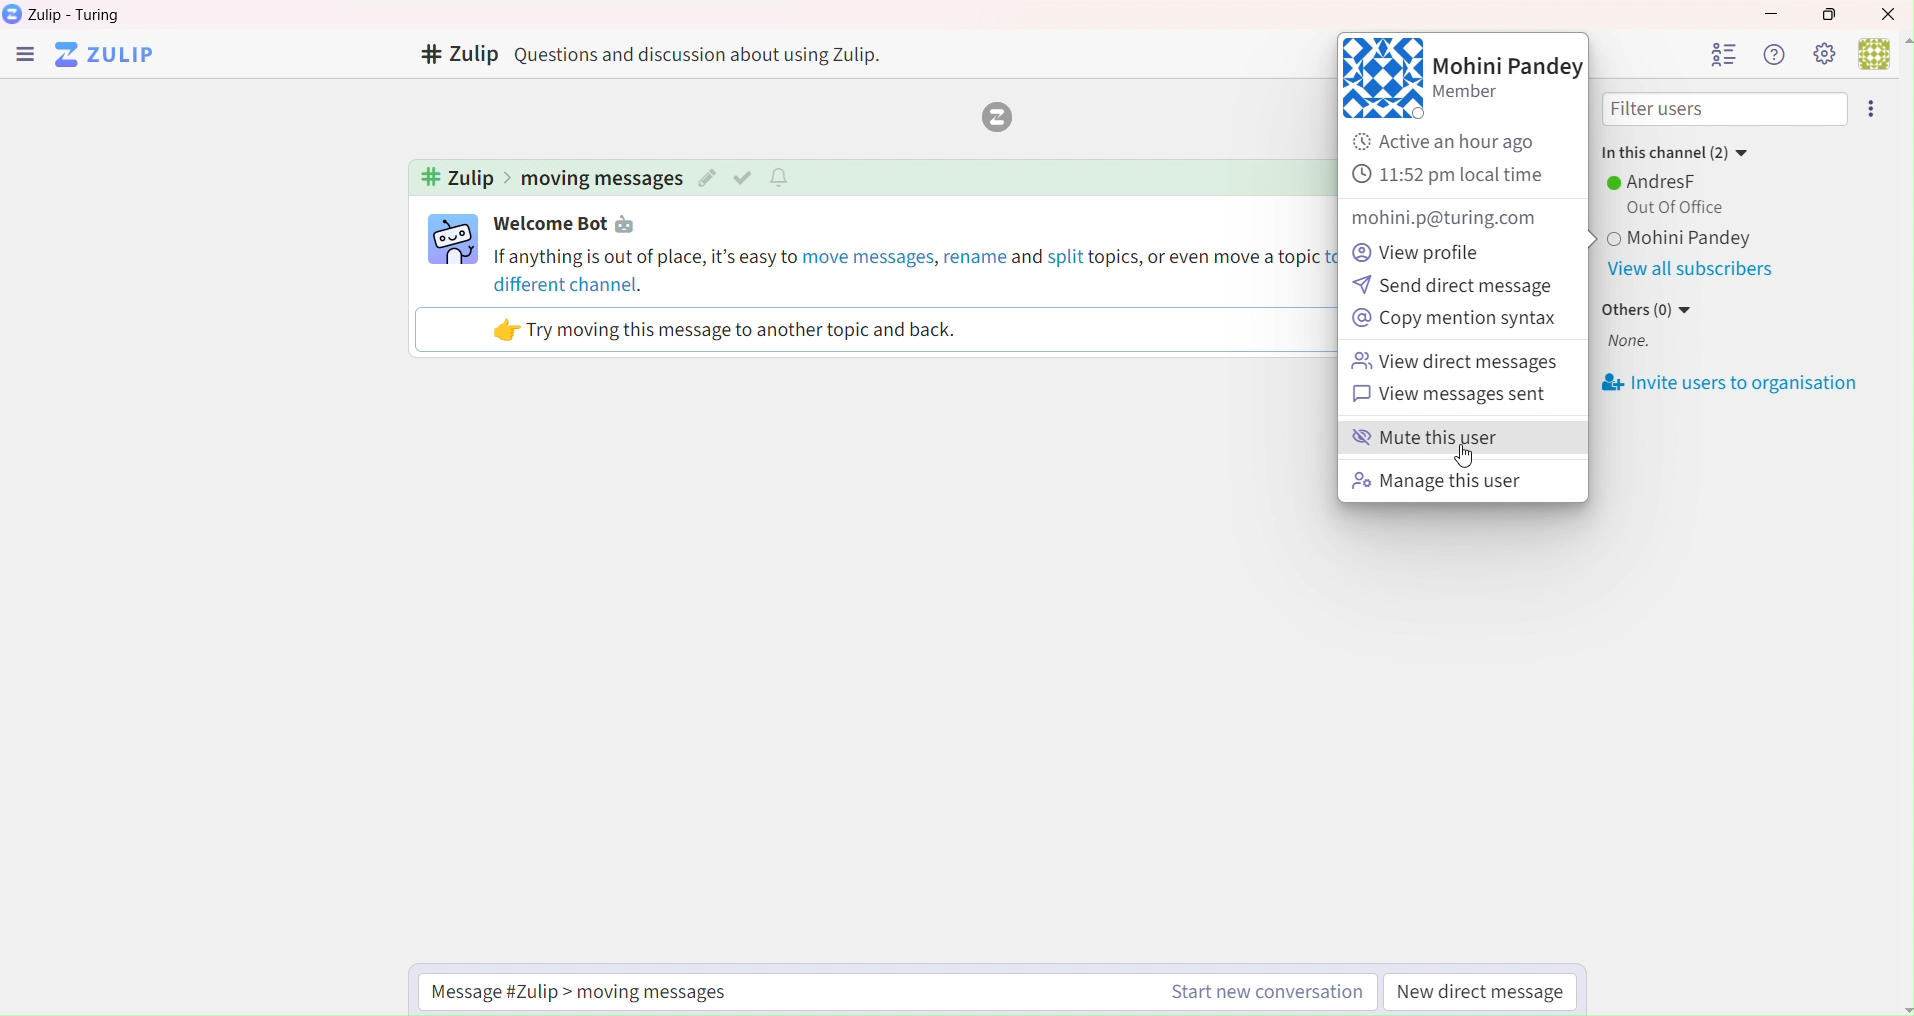 This screenshot has width=1914, height=1016. Describe the element at coordinates (1457, 364) in the screenshot. I see `view direct messages` at that location.